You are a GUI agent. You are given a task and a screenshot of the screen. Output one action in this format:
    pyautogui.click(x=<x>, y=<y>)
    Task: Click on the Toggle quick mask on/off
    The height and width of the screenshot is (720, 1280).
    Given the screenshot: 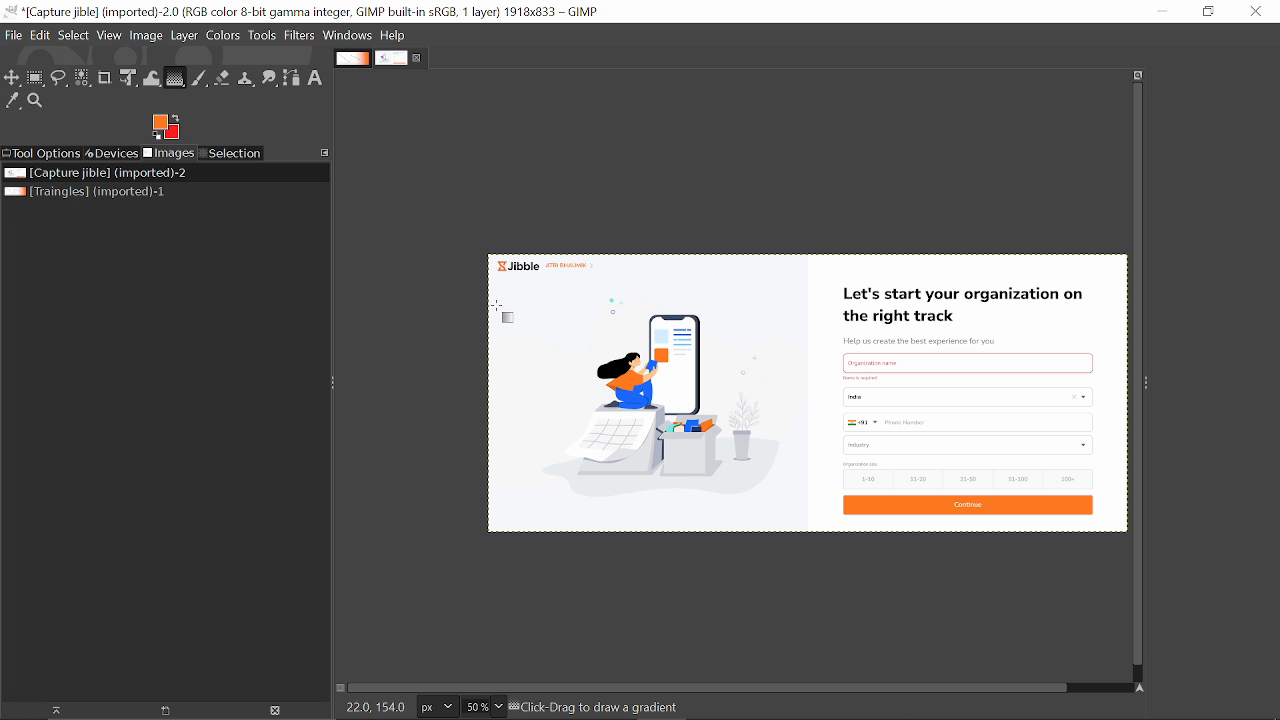 What is the action you would take?
    pyautogui.click(x=341, y=689)
    